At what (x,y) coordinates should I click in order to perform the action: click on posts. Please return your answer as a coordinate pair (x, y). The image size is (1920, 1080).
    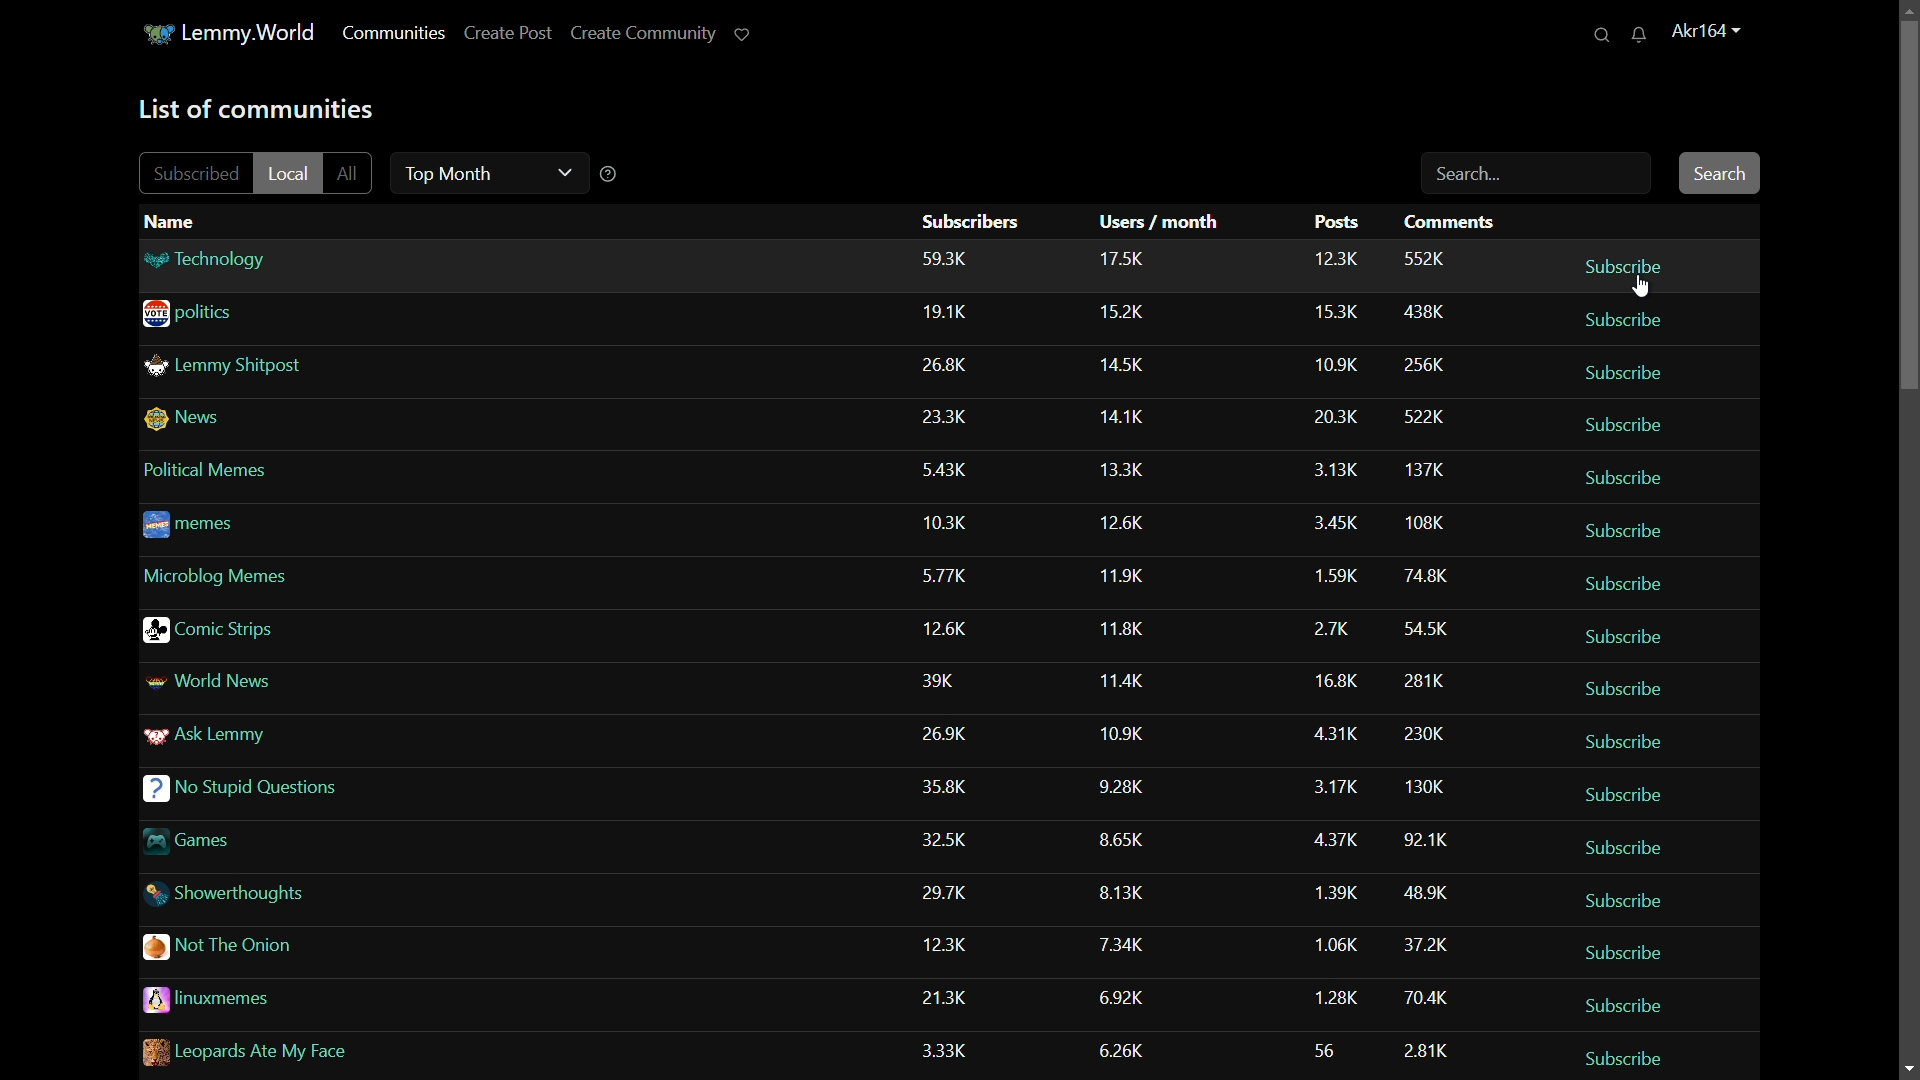
    Looking at the image, I should click on (1326, 1046).